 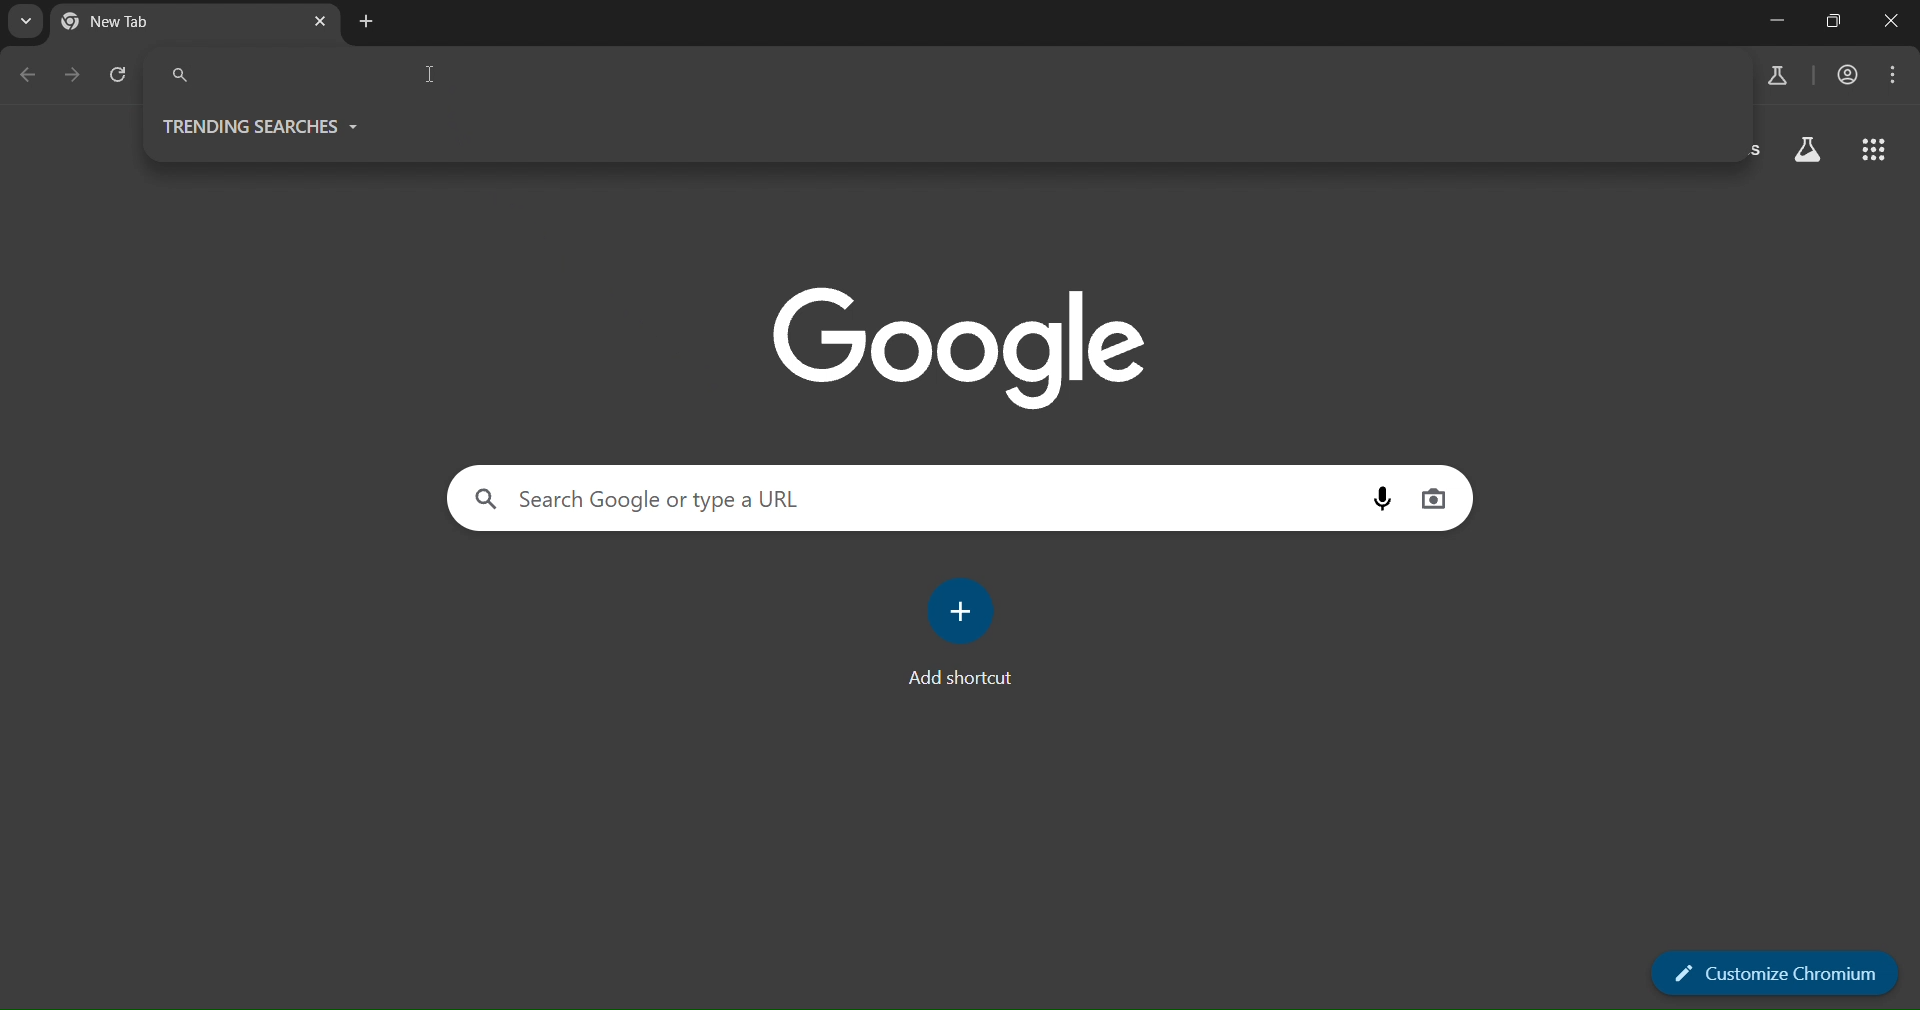 I want to click on new tab, so click(x=323, y=22).